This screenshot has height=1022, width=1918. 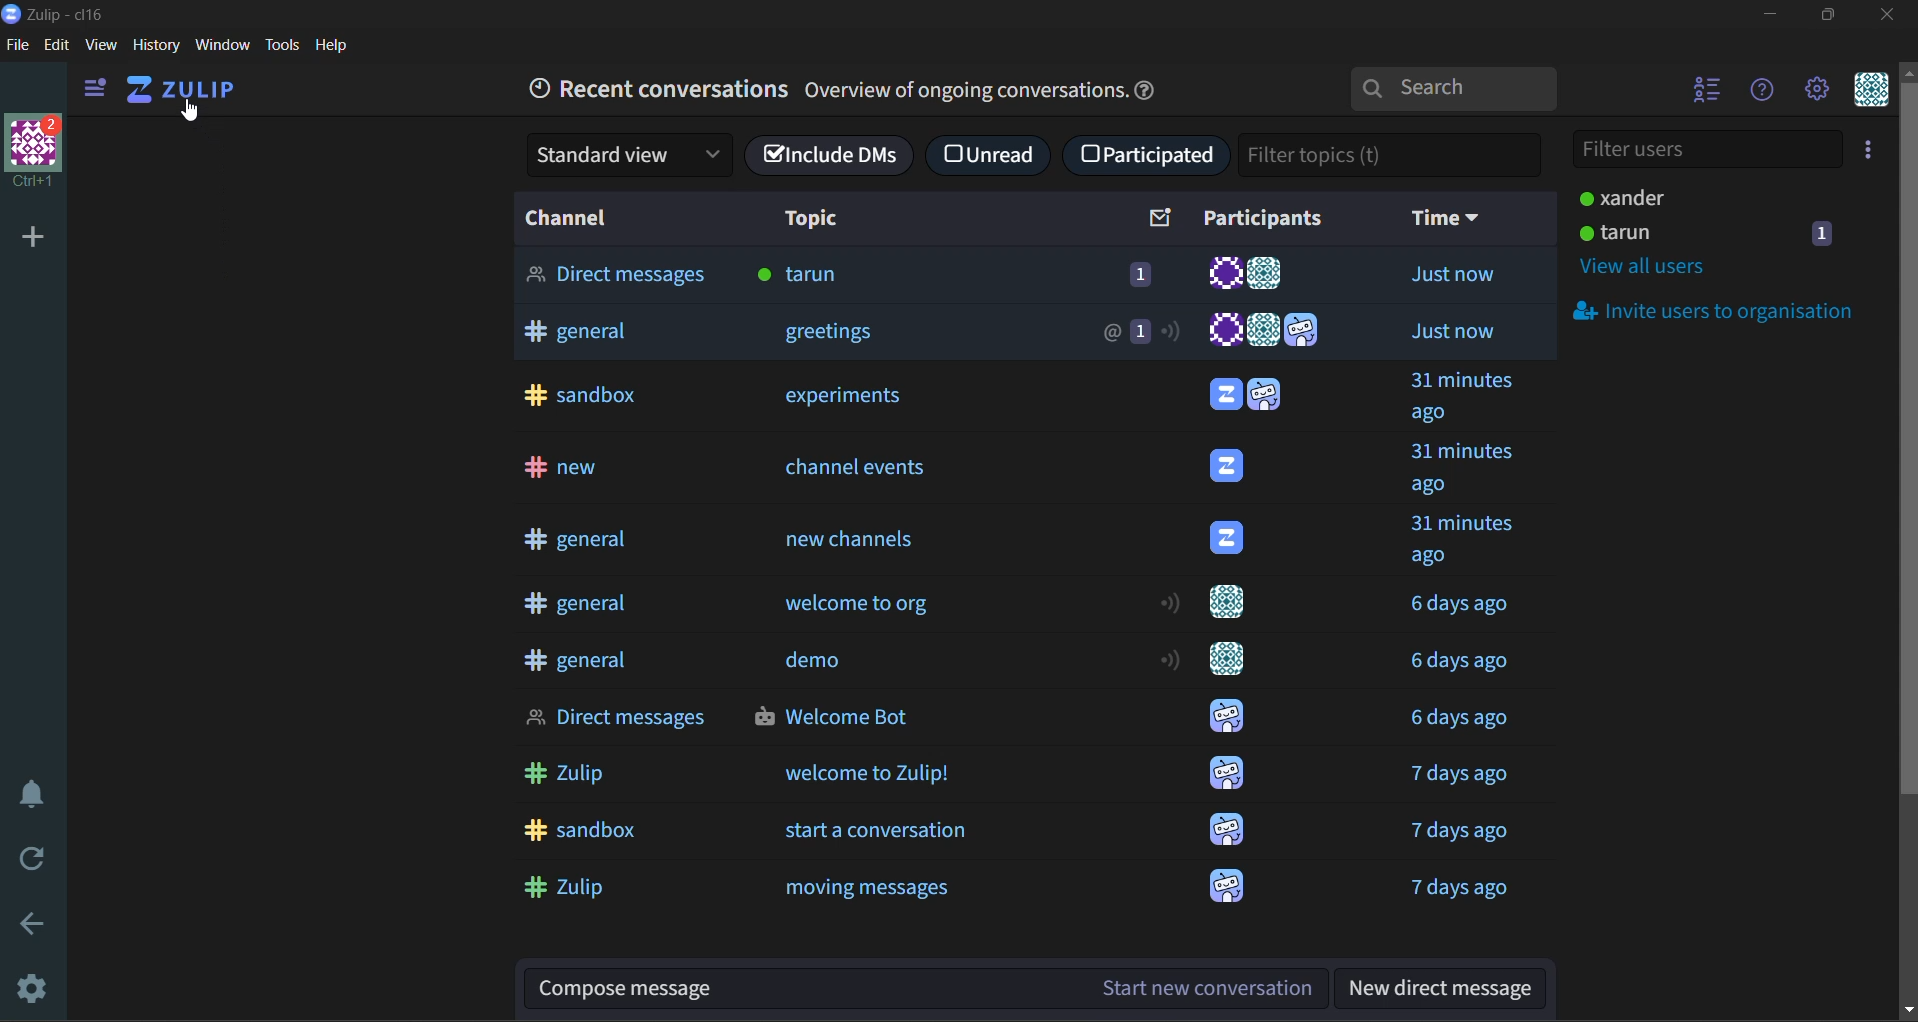 I want to click on Time, so click(x=1470, y=469).